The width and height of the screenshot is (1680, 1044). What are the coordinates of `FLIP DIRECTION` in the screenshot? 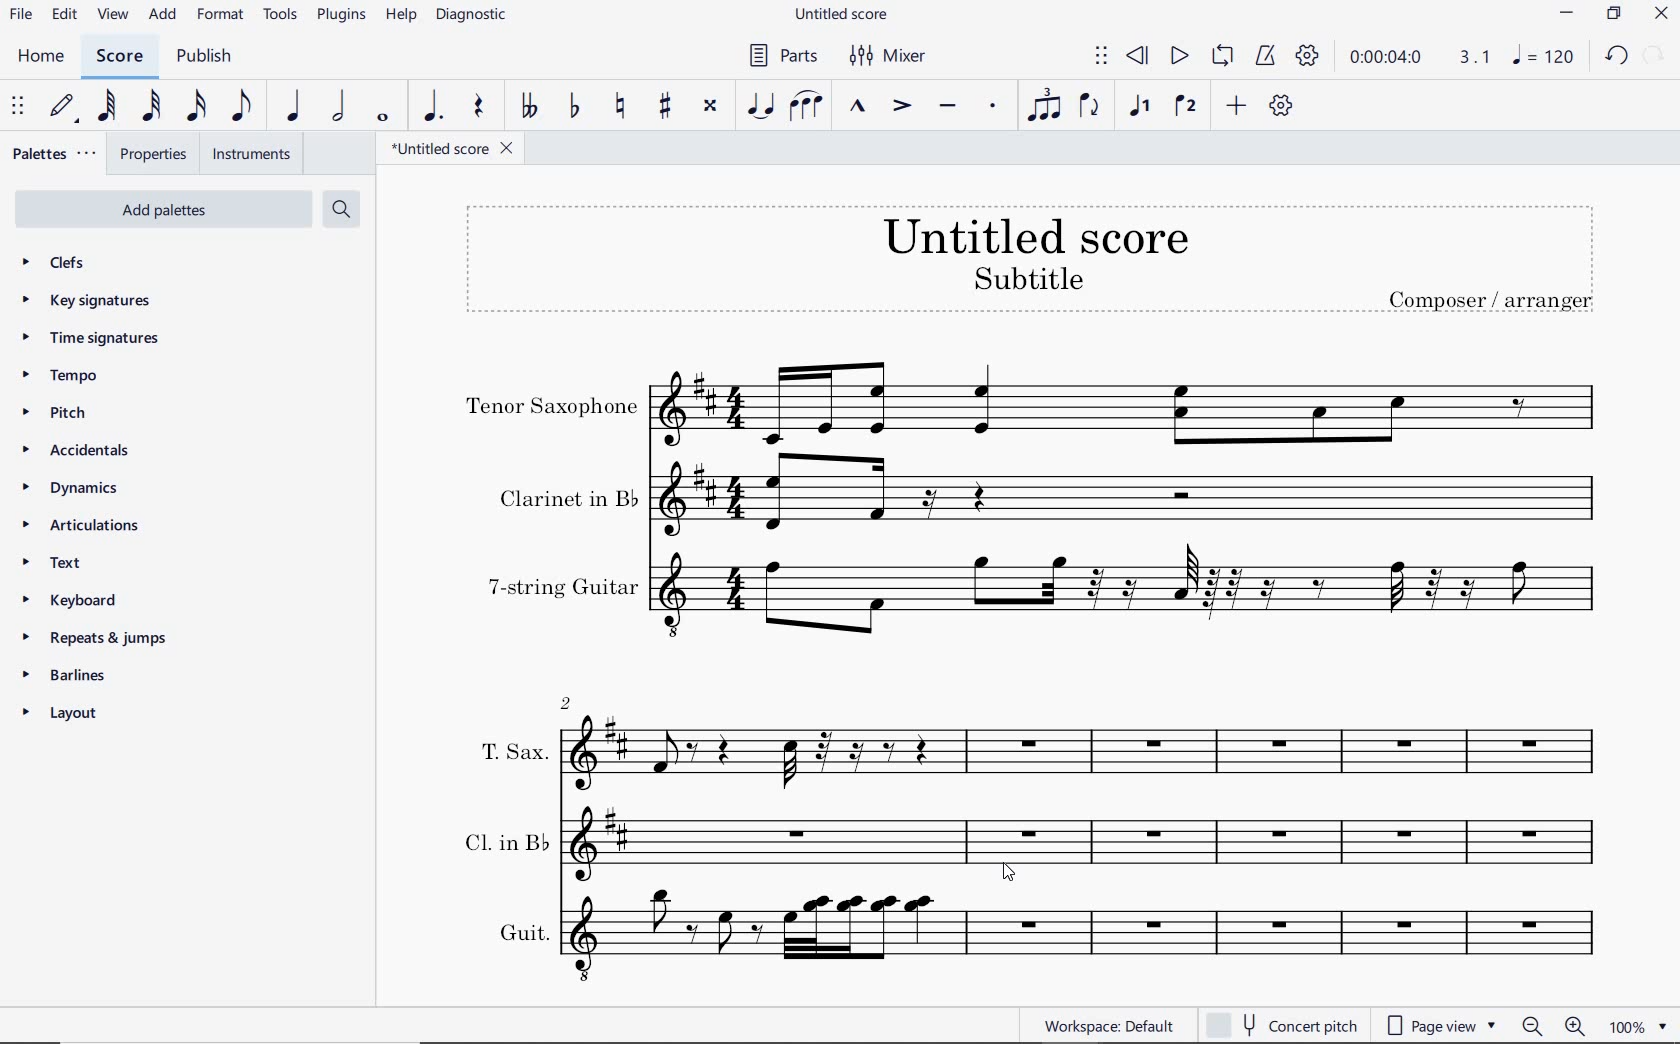 It's located at (1091, 108).